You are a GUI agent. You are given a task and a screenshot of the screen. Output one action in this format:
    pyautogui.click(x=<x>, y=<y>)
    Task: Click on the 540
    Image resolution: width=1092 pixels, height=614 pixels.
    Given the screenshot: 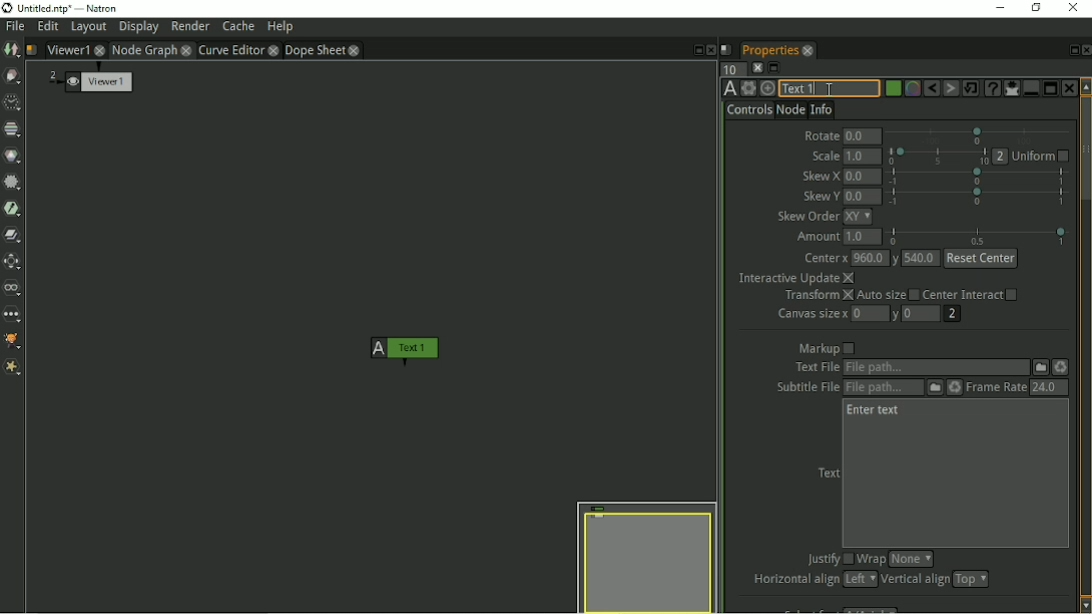 What is the action you would take?
    pyautogui.click(x=923, y=258)
    